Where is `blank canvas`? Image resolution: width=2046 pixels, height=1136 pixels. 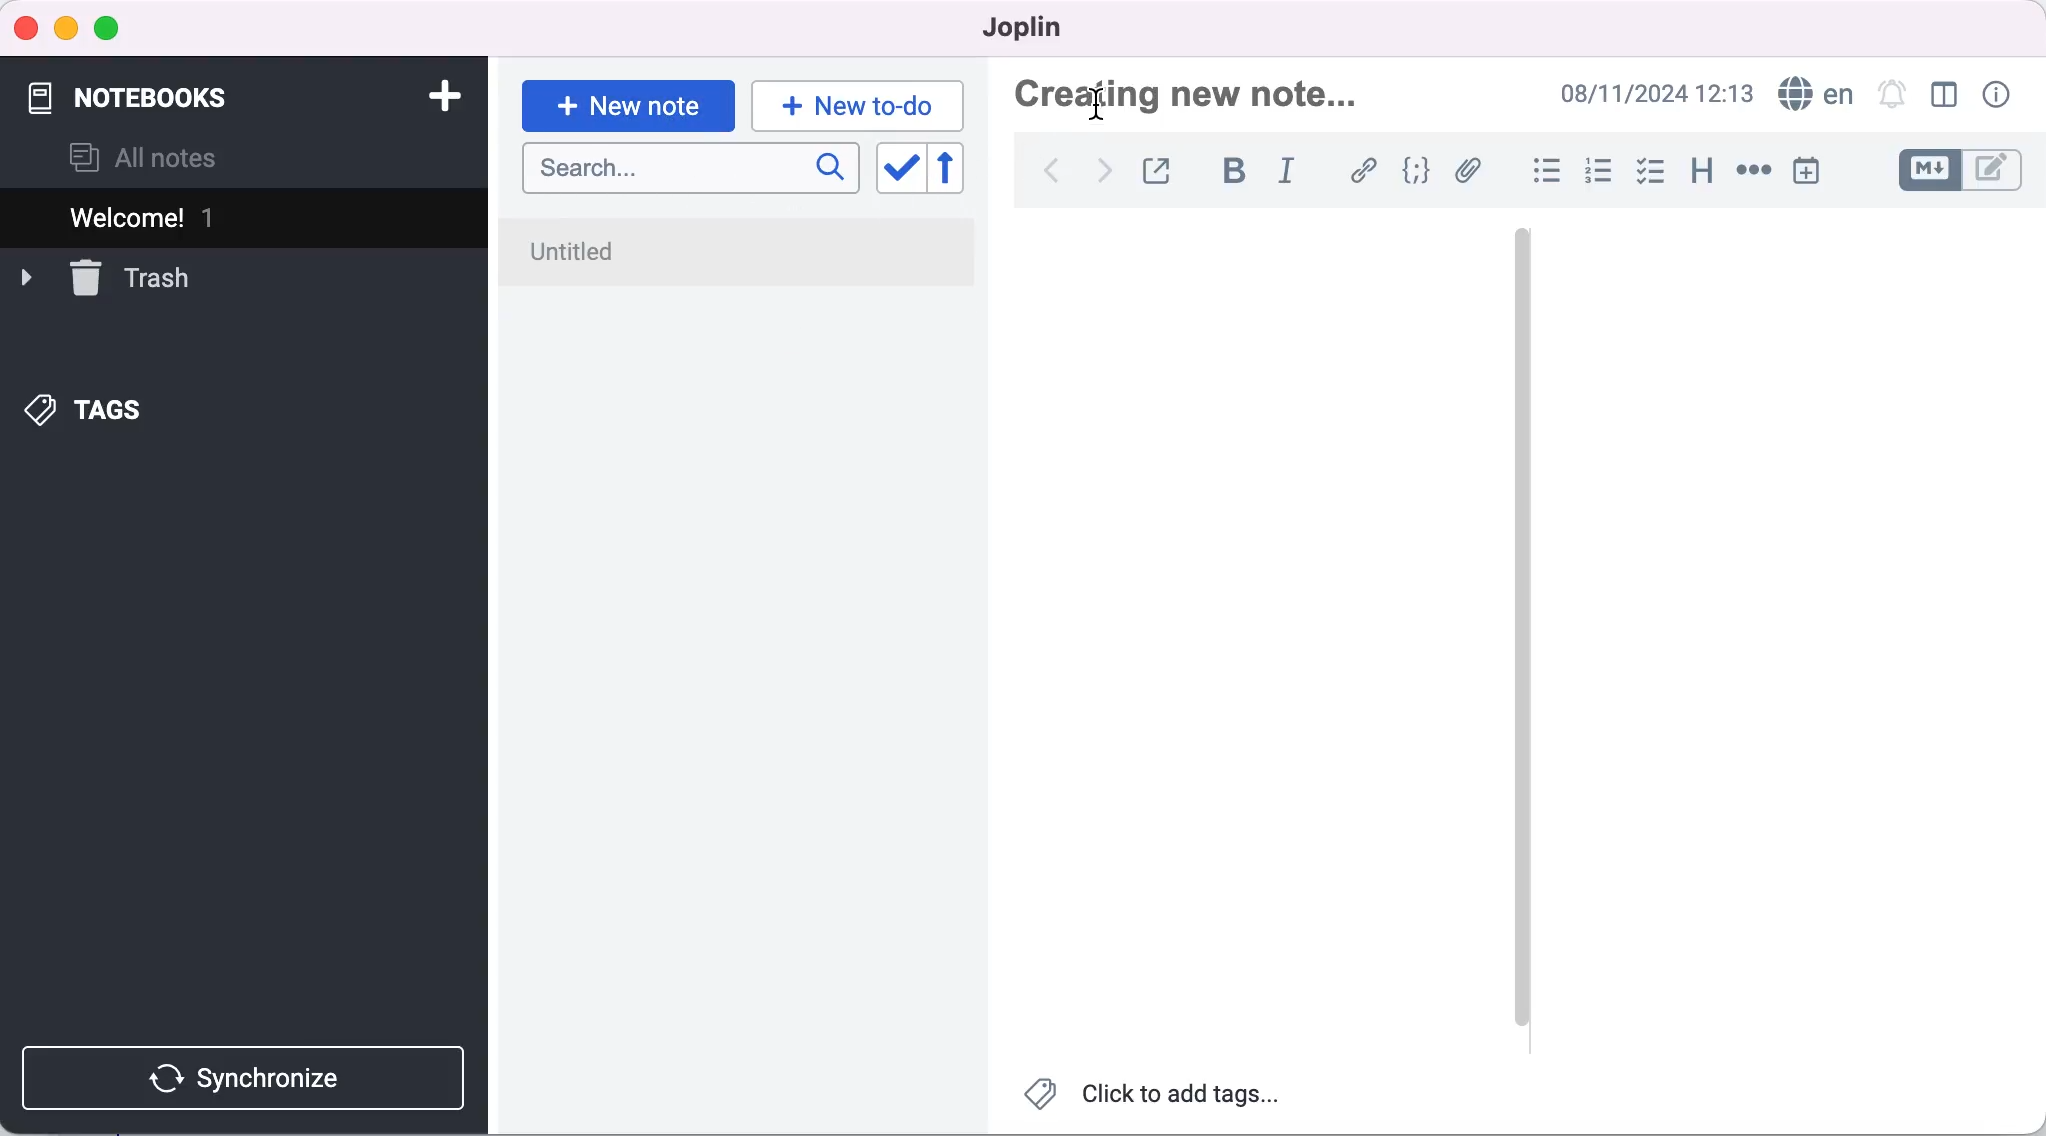
blank canvas is located at coordinates (1786, 627).